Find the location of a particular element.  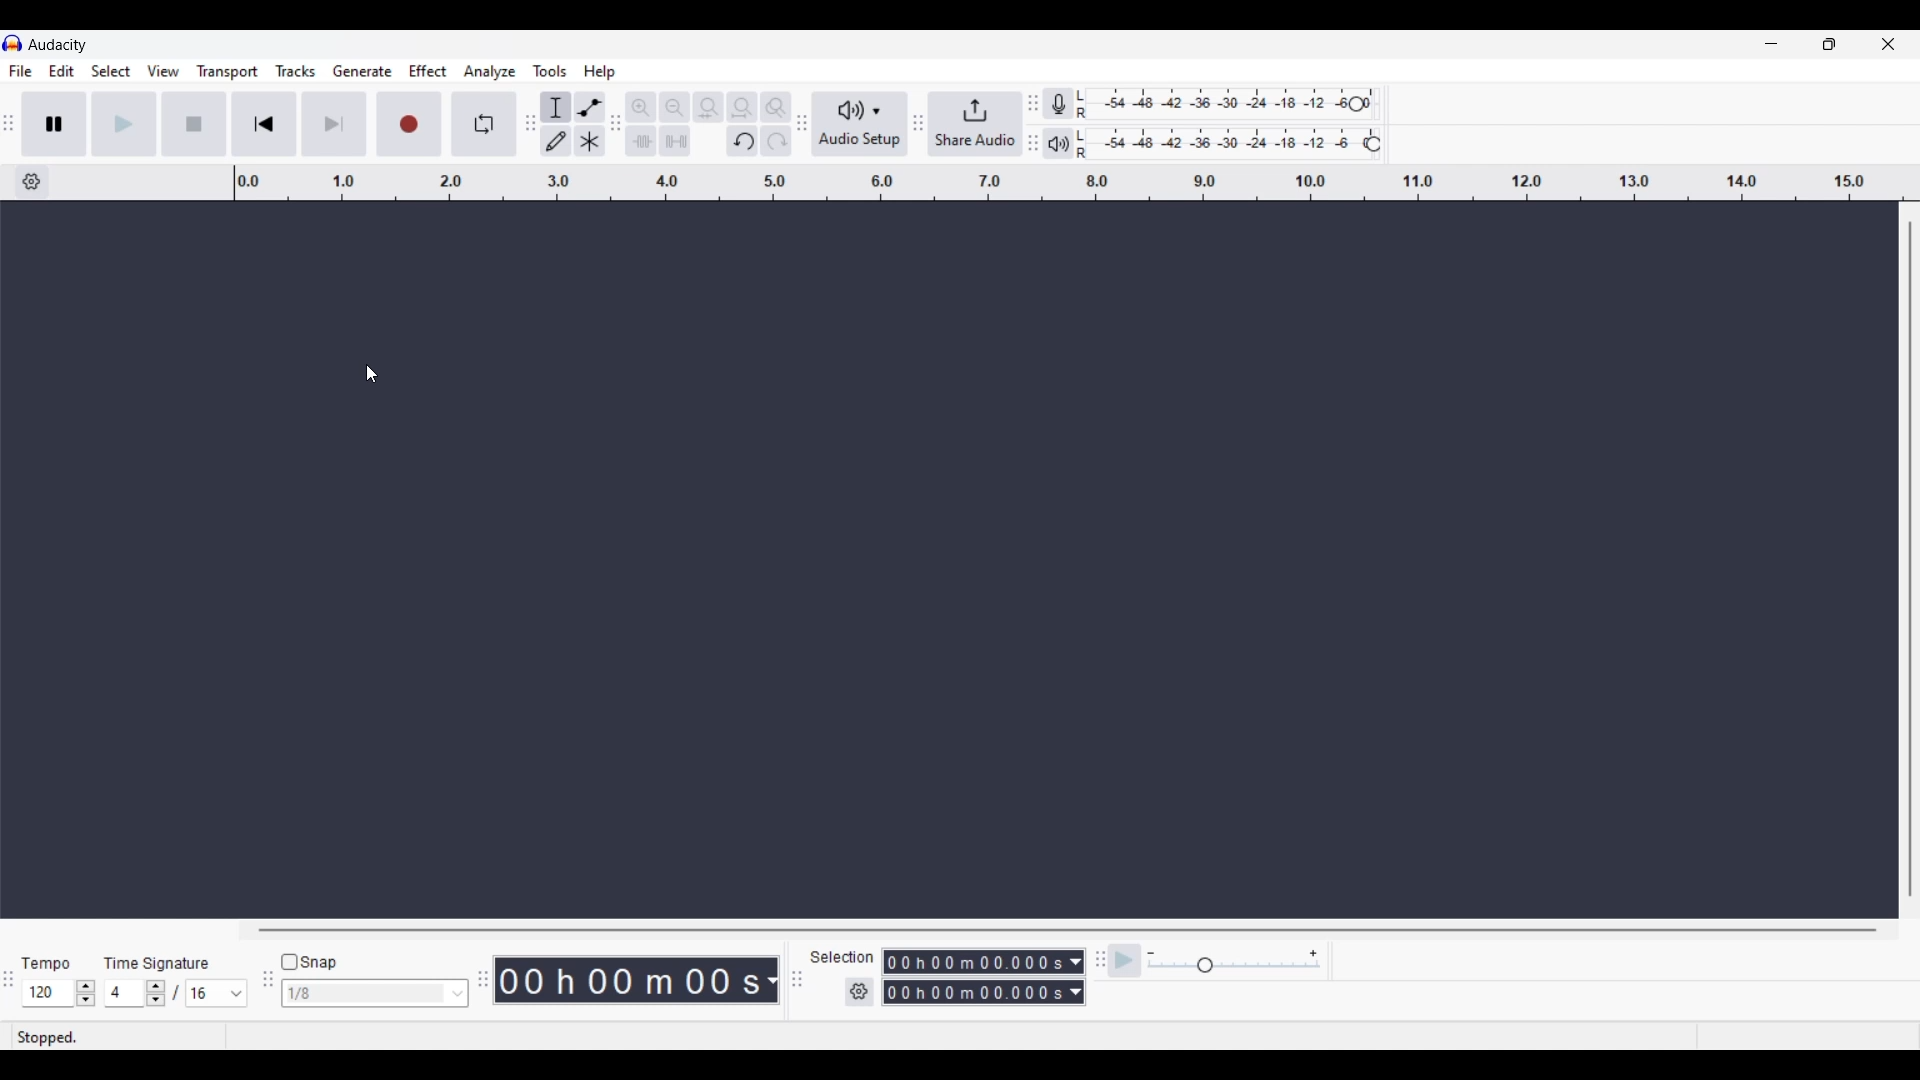

Transport menu is located at coordinates (228, 71).